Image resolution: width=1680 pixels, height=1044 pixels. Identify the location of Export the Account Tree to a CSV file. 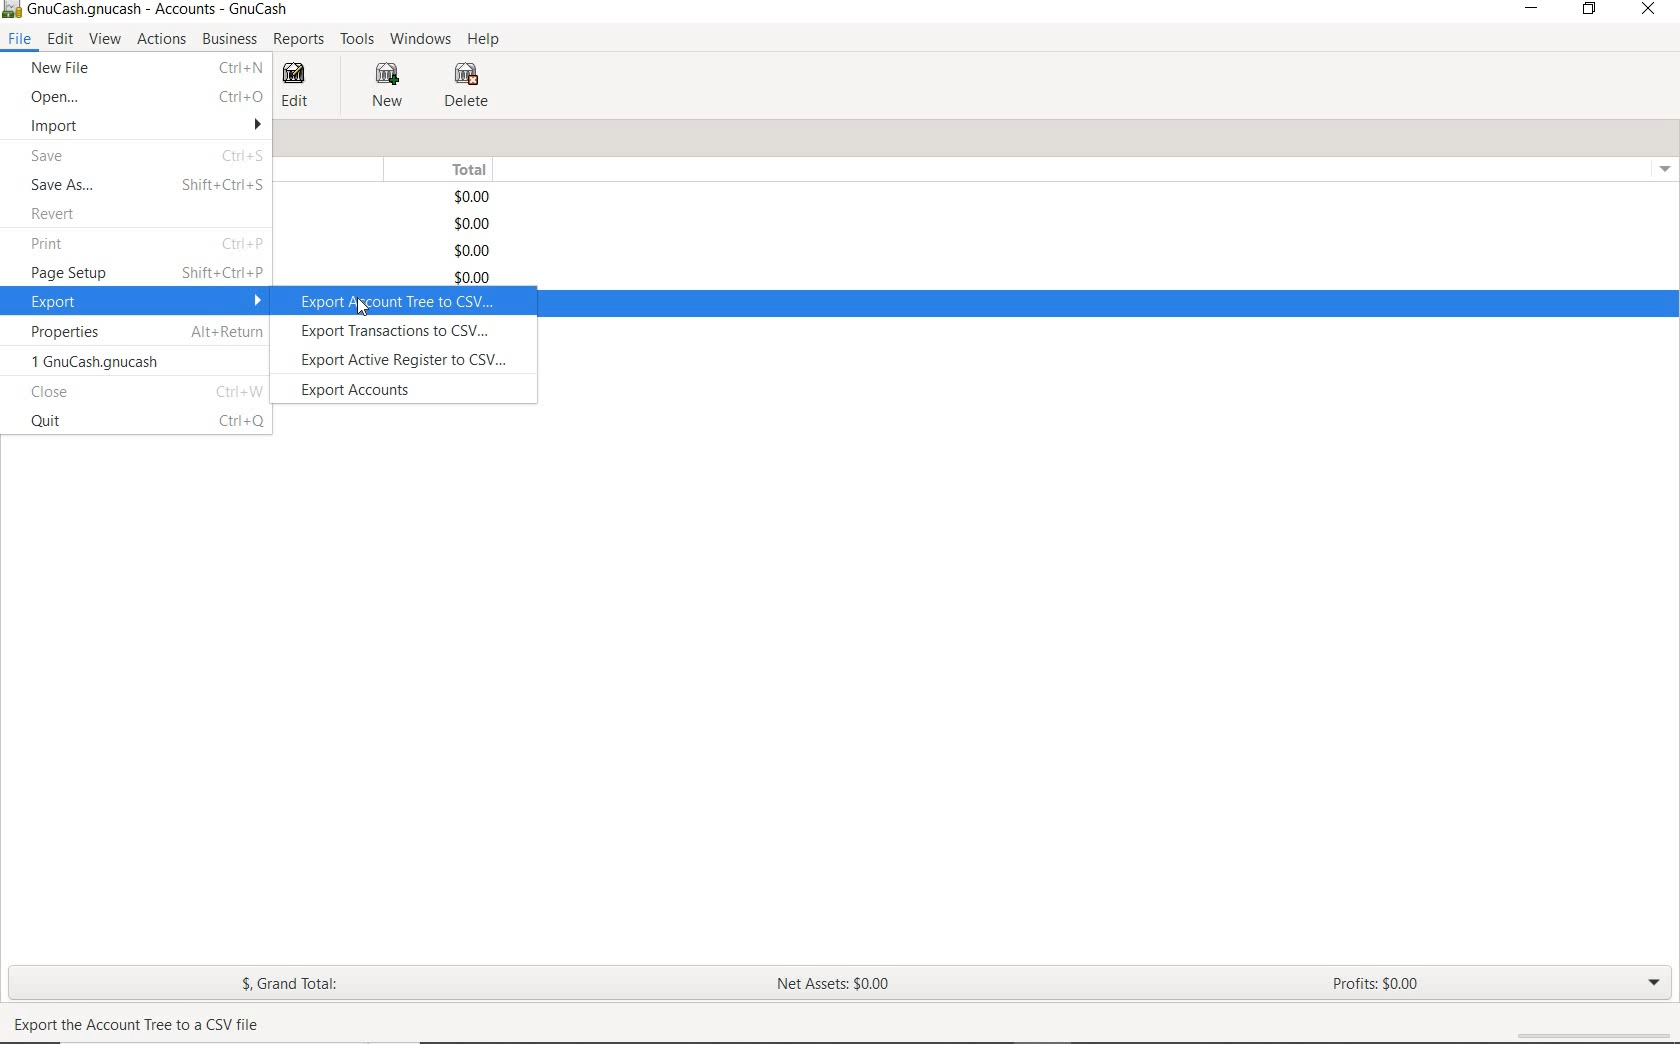
(135, 1023).